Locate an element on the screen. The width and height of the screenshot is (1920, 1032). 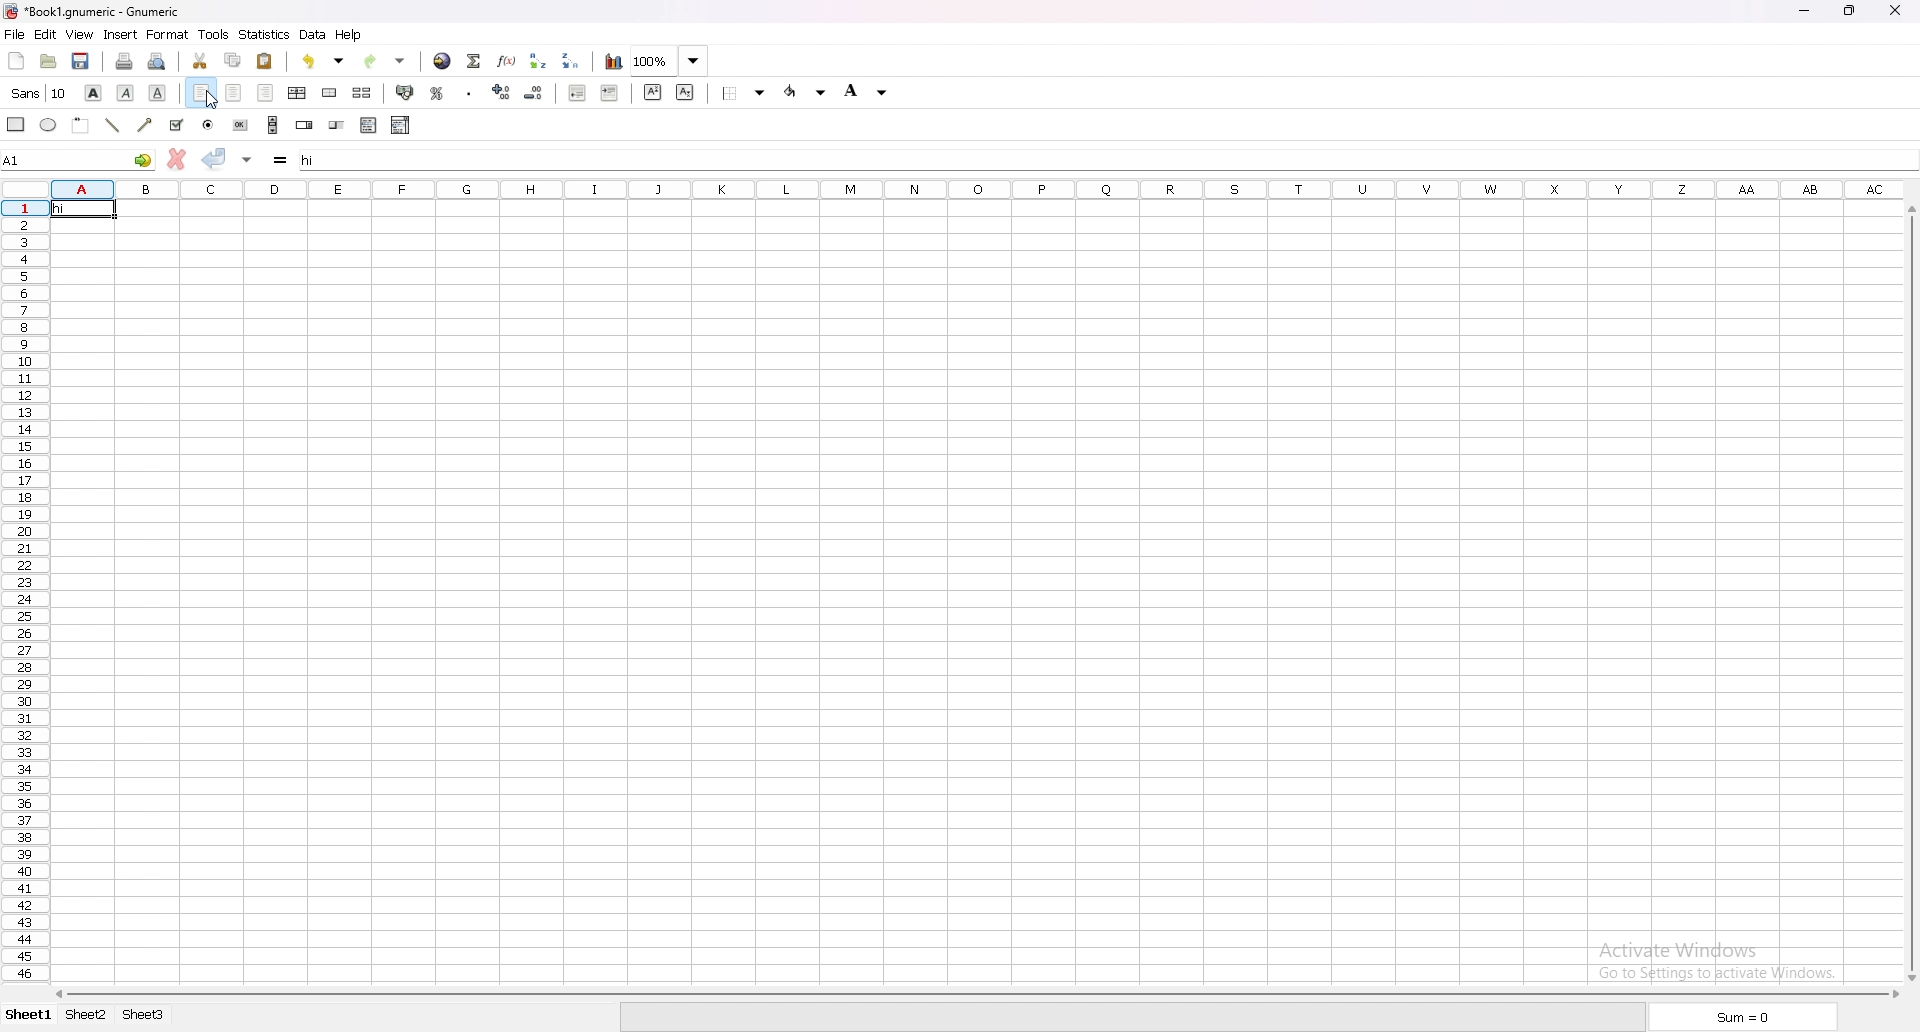
chart is located at coordinates (613, 62).